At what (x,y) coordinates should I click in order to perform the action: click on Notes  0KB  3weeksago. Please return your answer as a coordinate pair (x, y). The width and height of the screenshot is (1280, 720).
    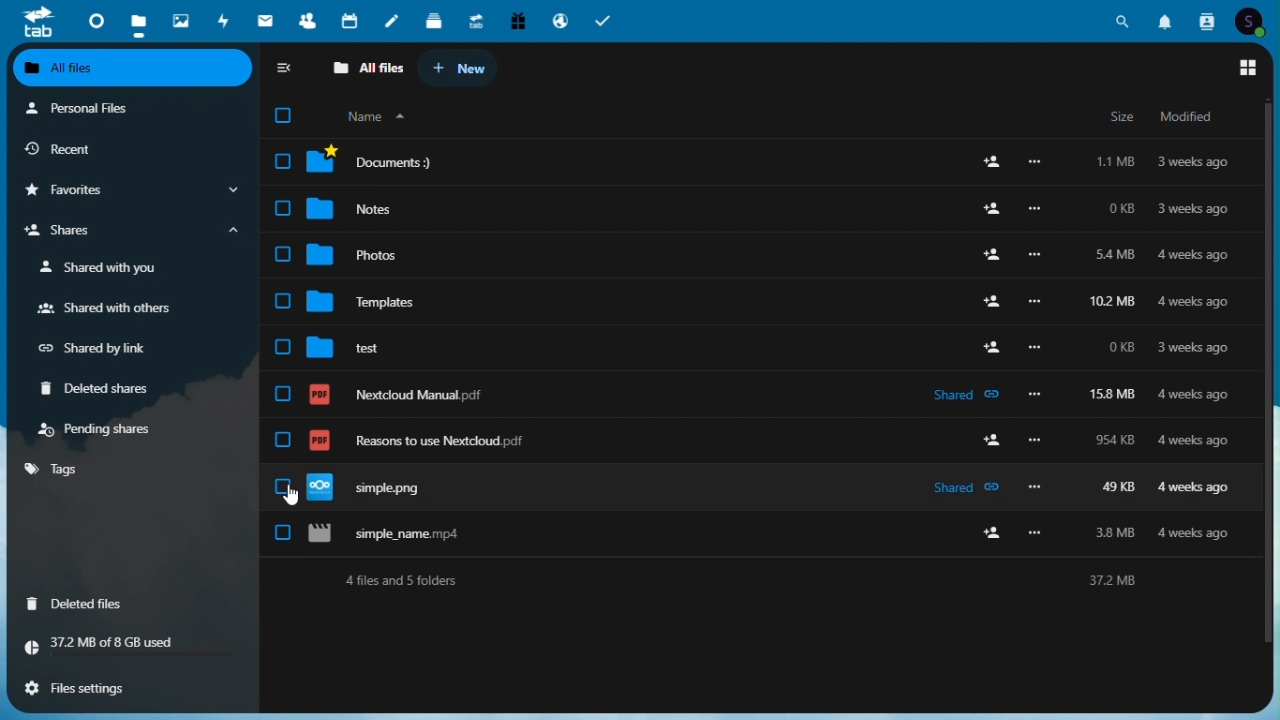
    Looking at the image, I should click on (761, 204).